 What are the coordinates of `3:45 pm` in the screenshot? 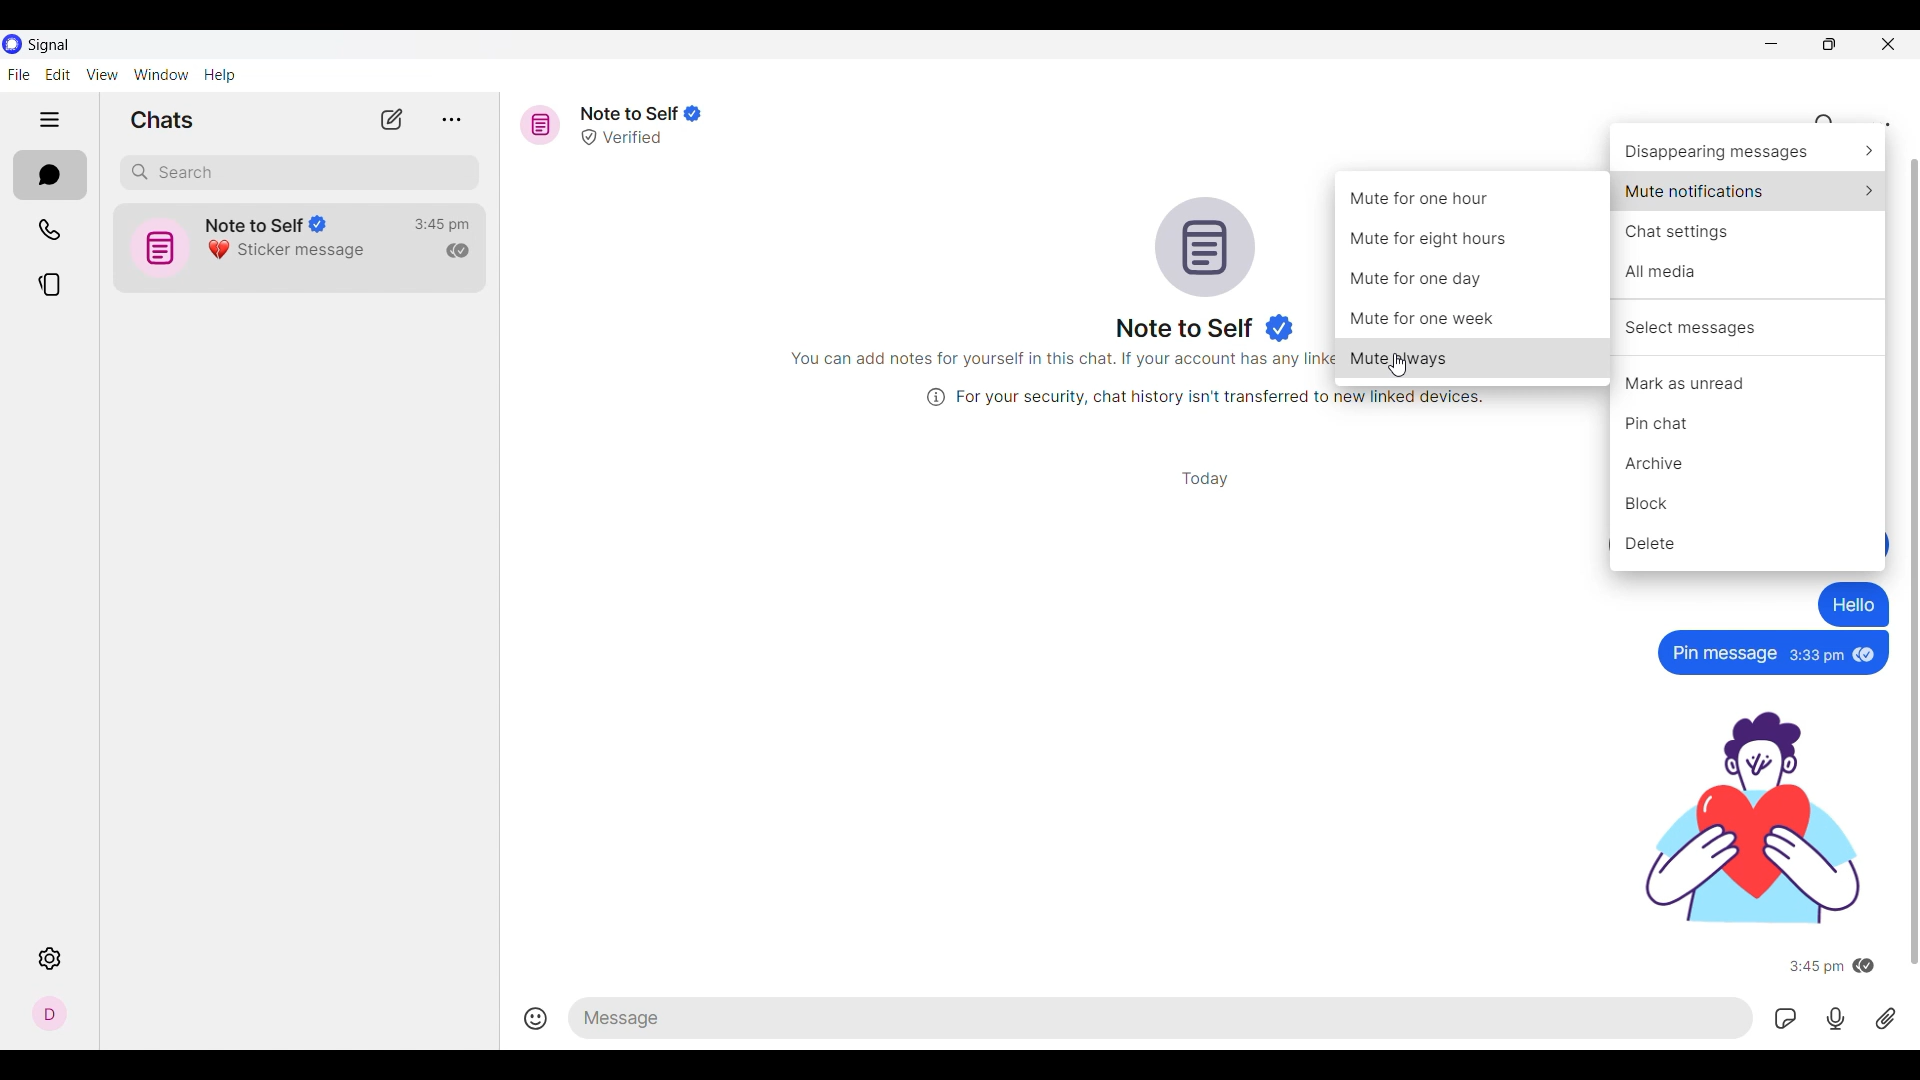 It's located at (1814, 967).